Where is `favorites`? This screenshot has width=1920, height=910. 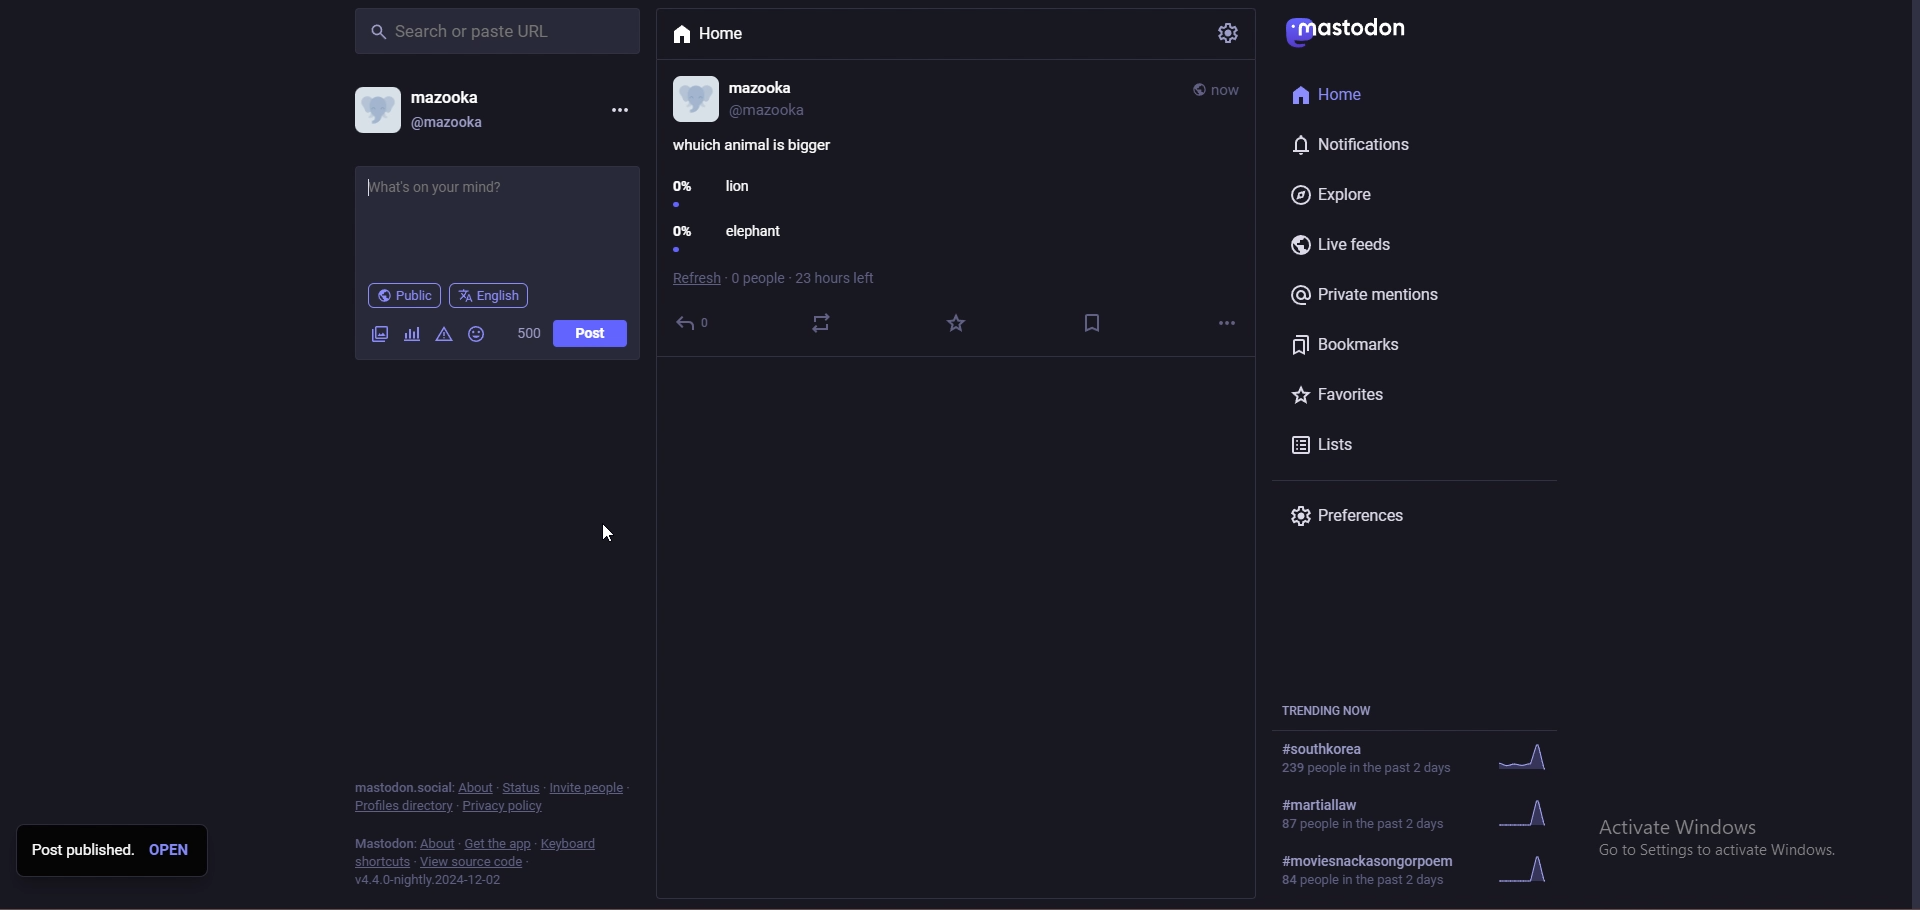
favorites is located at coordinates (1364, 397).